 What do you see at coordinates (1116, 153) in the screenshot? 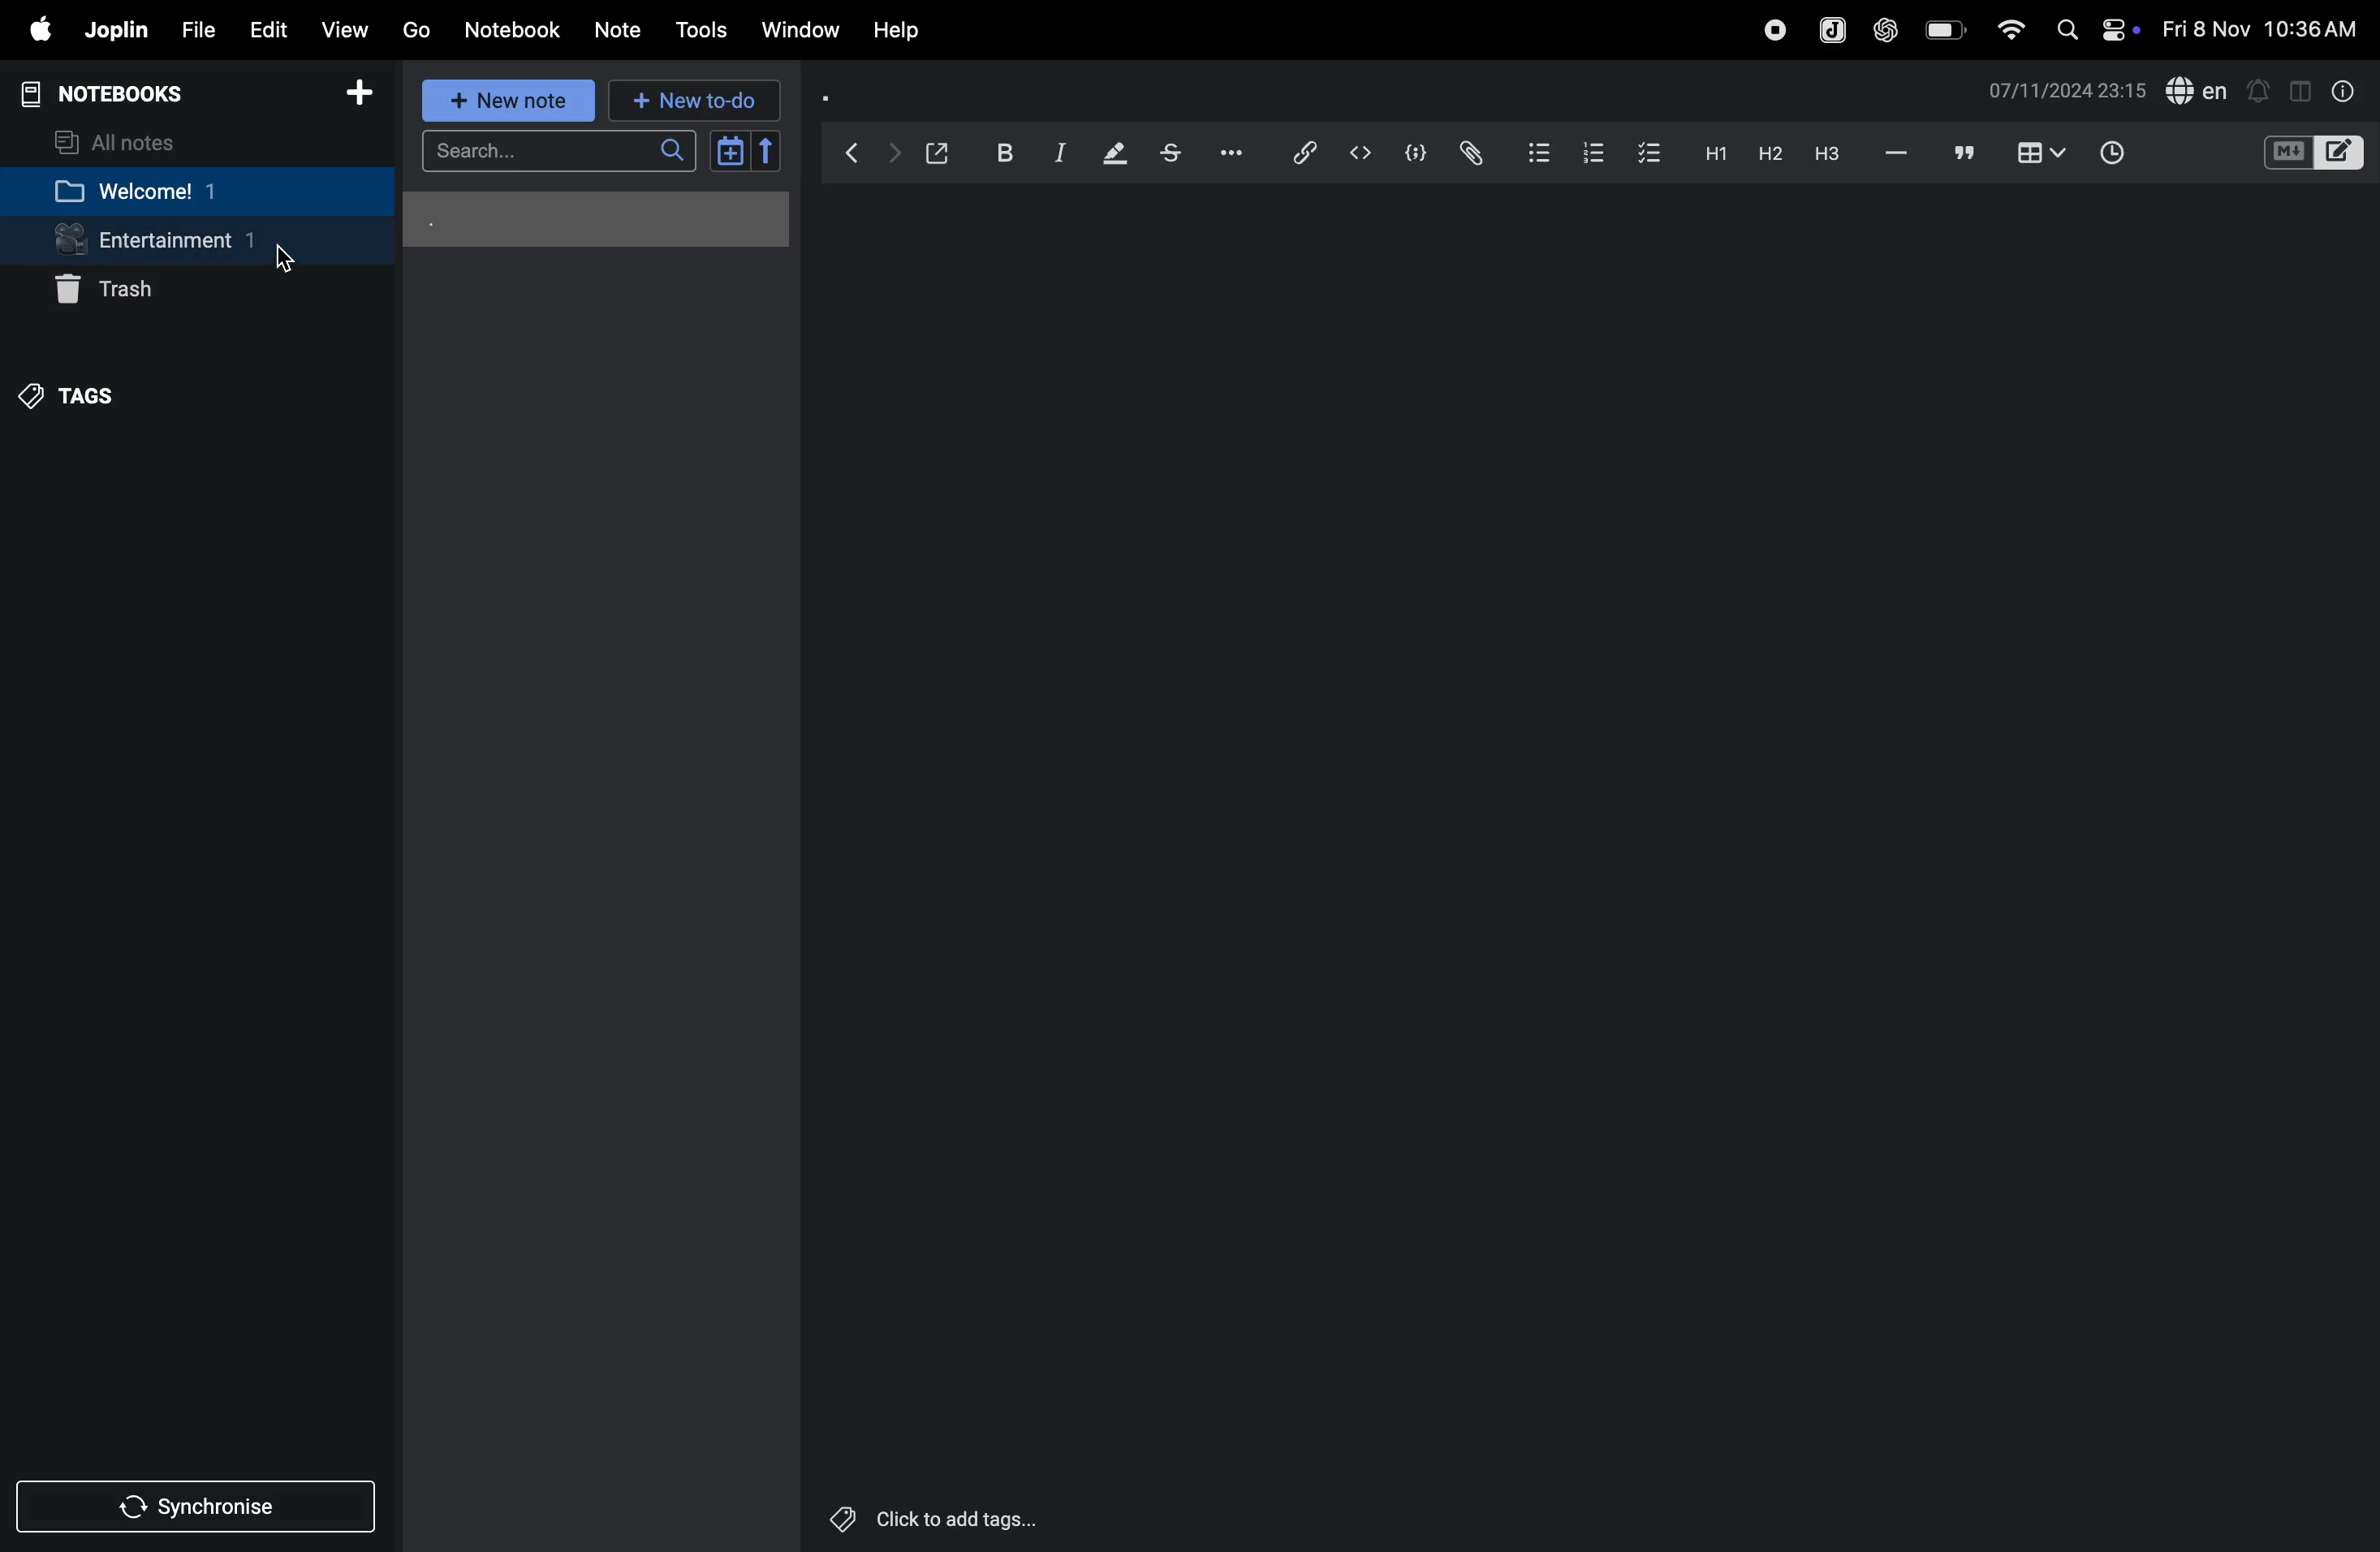
I see `highlight` at bounding box center [1116, 153].